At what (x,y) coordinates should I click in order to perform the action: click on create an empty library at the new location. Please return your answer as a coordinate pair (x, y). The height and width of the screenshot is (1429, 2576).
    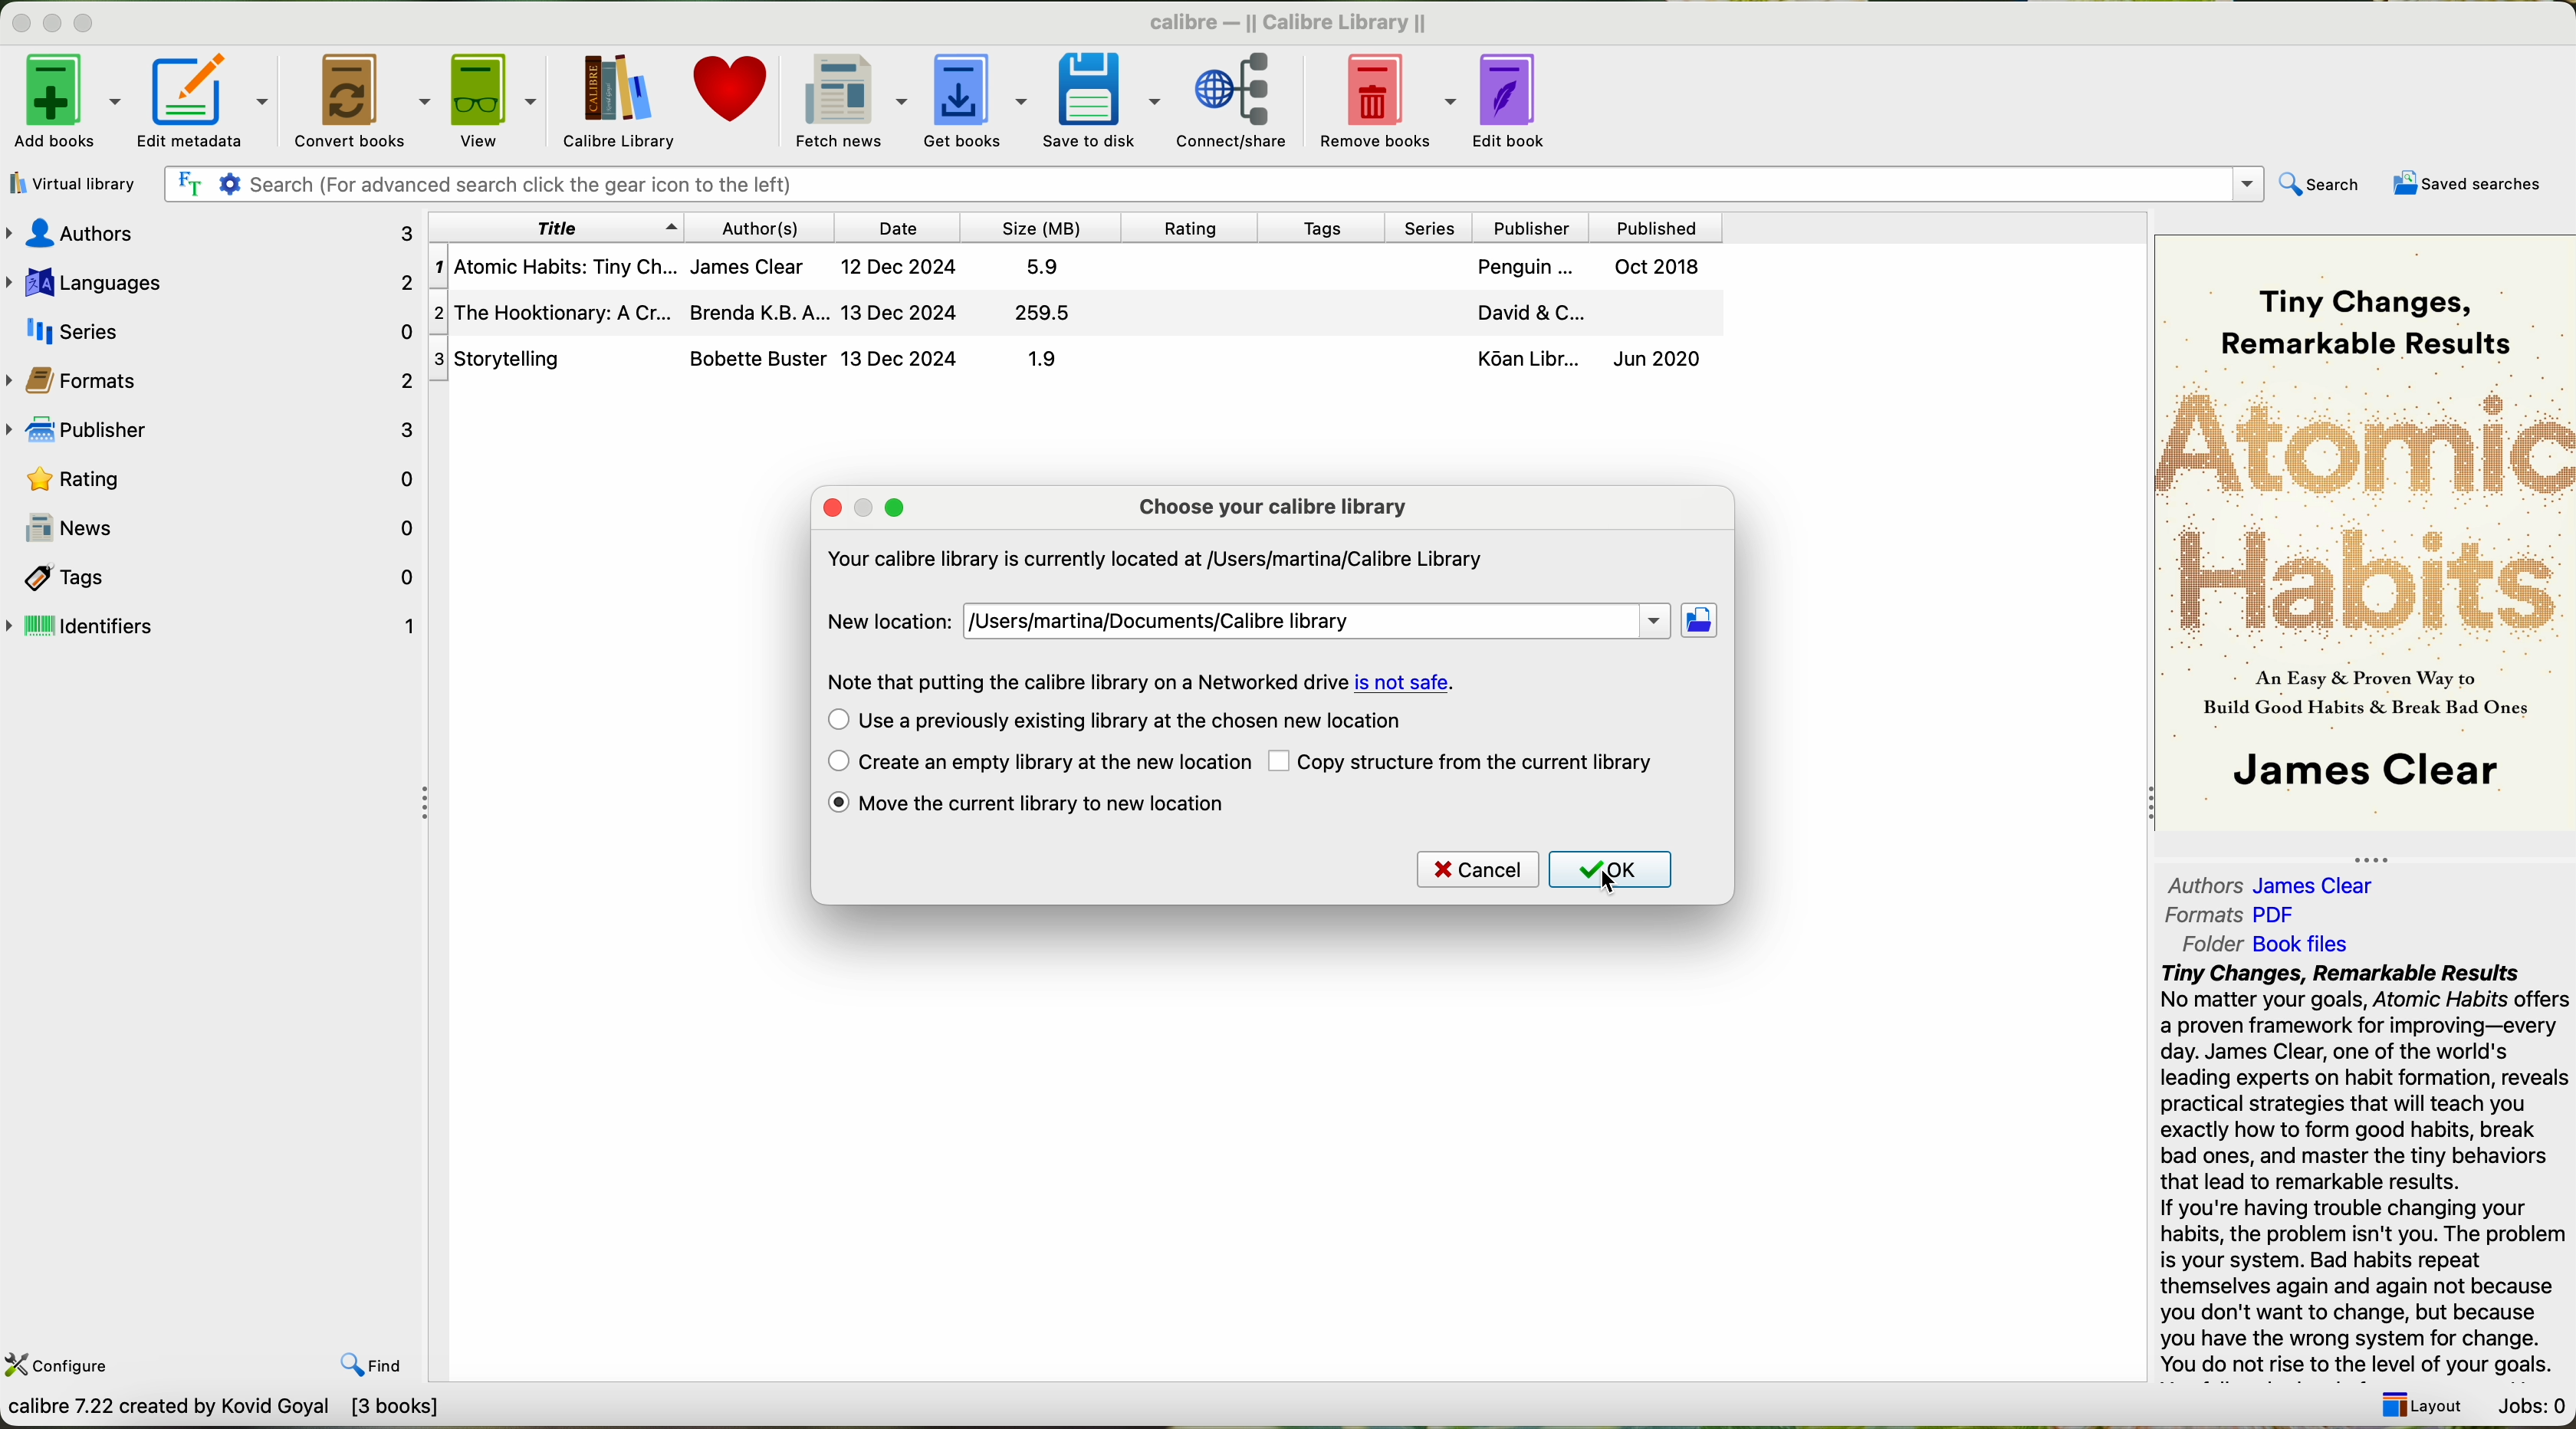
    Looking at the image, I should click on (1053, 763).